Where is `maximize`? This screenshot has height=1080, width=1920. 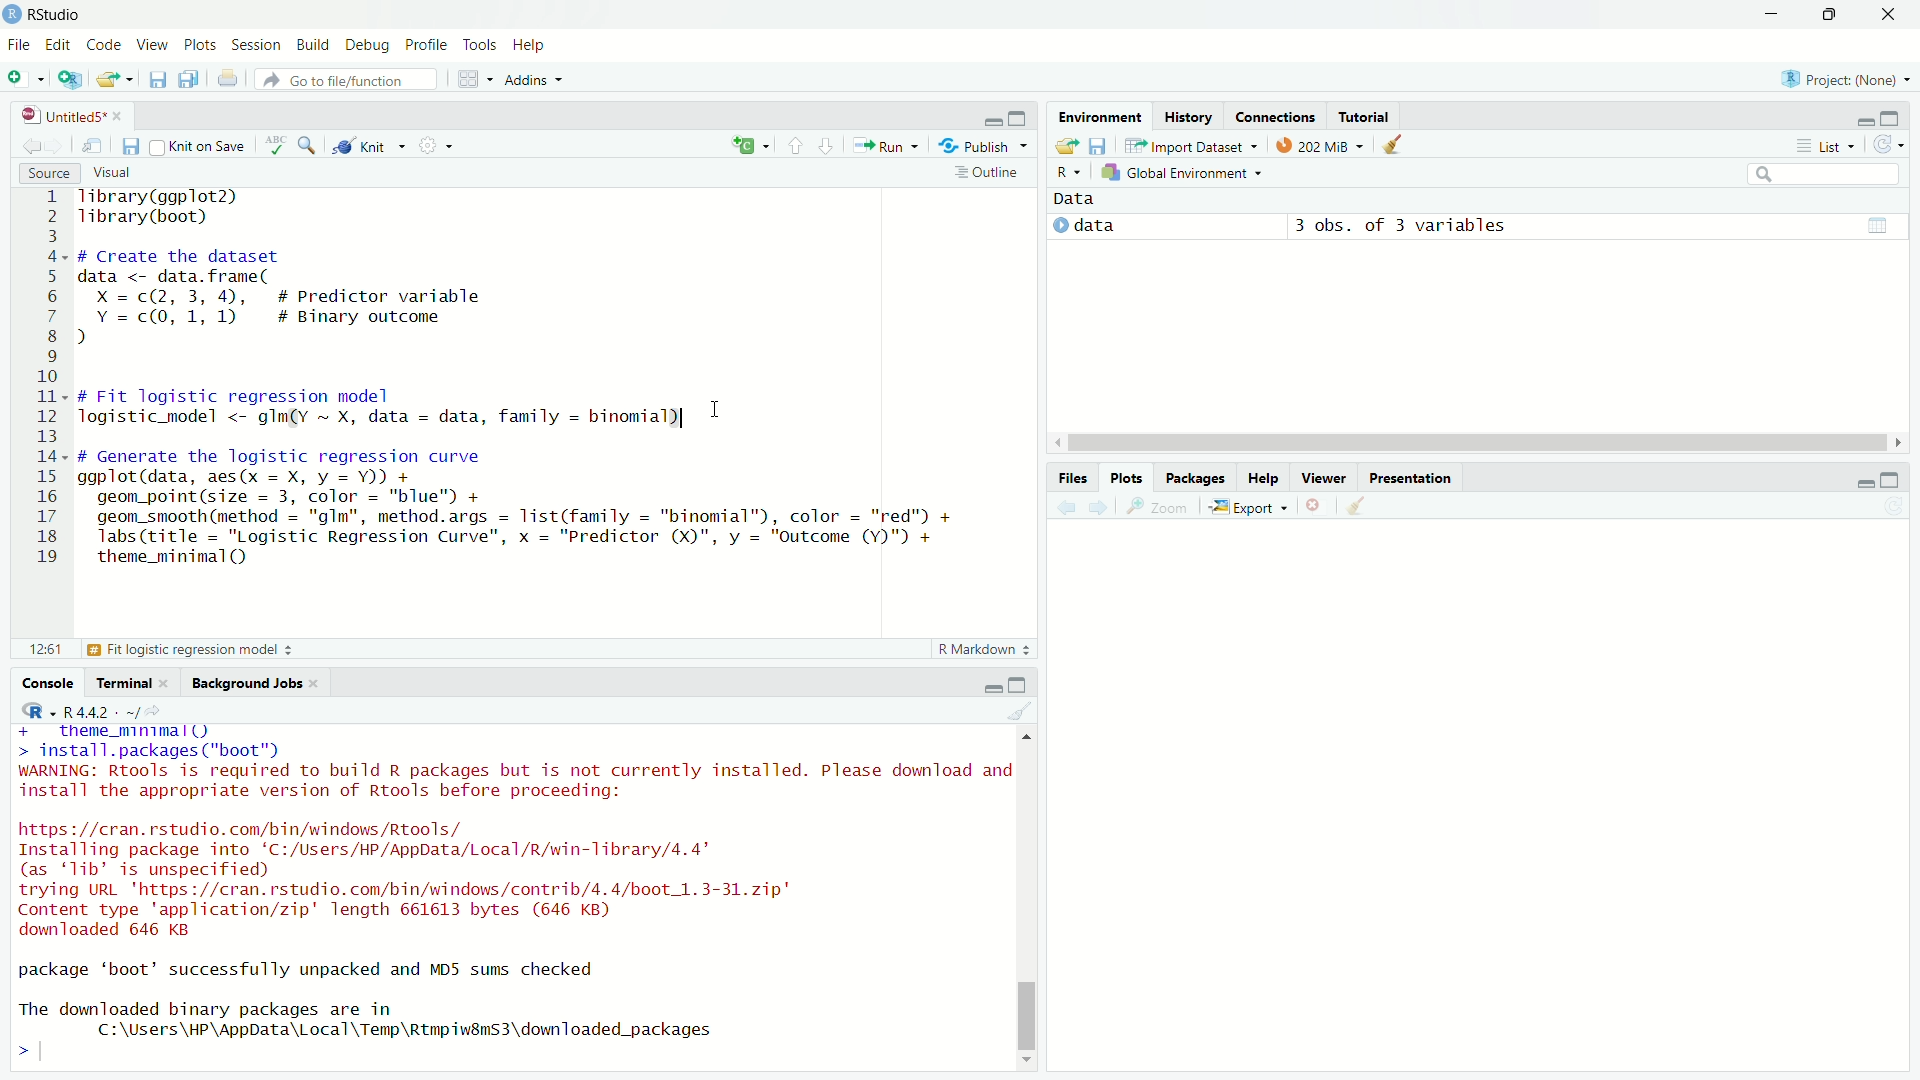
maximize is located at coordinates (1018, 117).